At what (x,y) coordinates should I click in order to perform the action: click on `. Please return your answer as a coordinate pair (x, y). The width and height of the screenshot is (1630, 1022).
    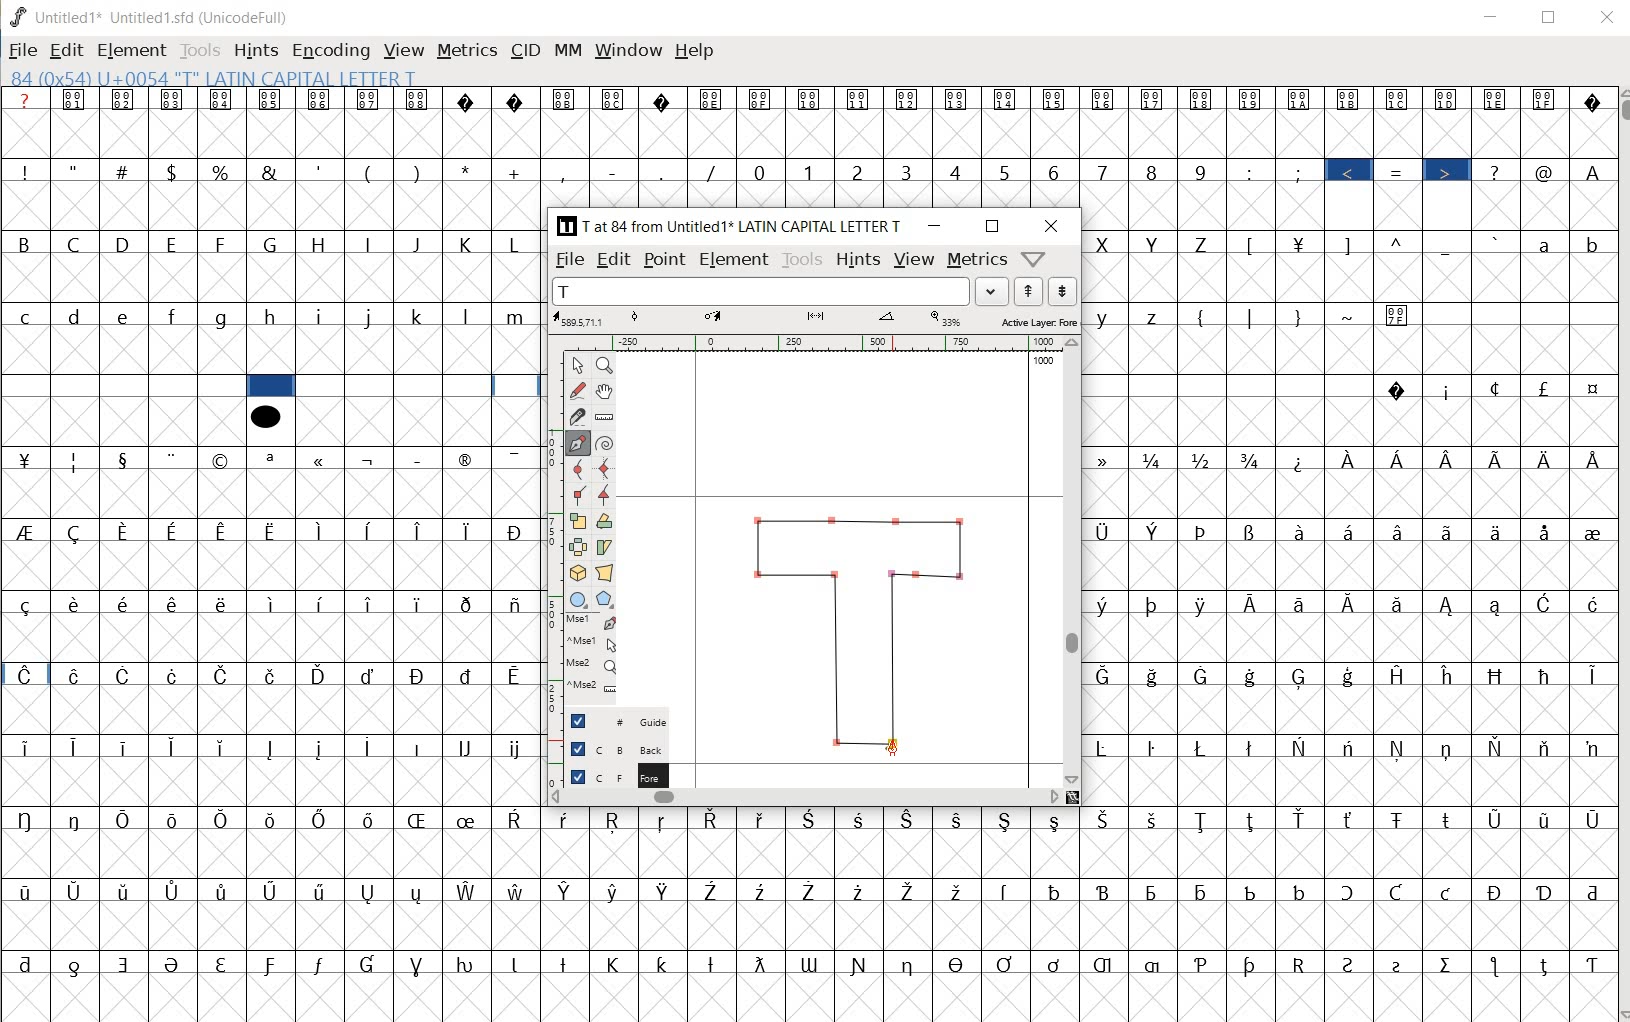
    Looking at the image, I should click on (1496, 242).